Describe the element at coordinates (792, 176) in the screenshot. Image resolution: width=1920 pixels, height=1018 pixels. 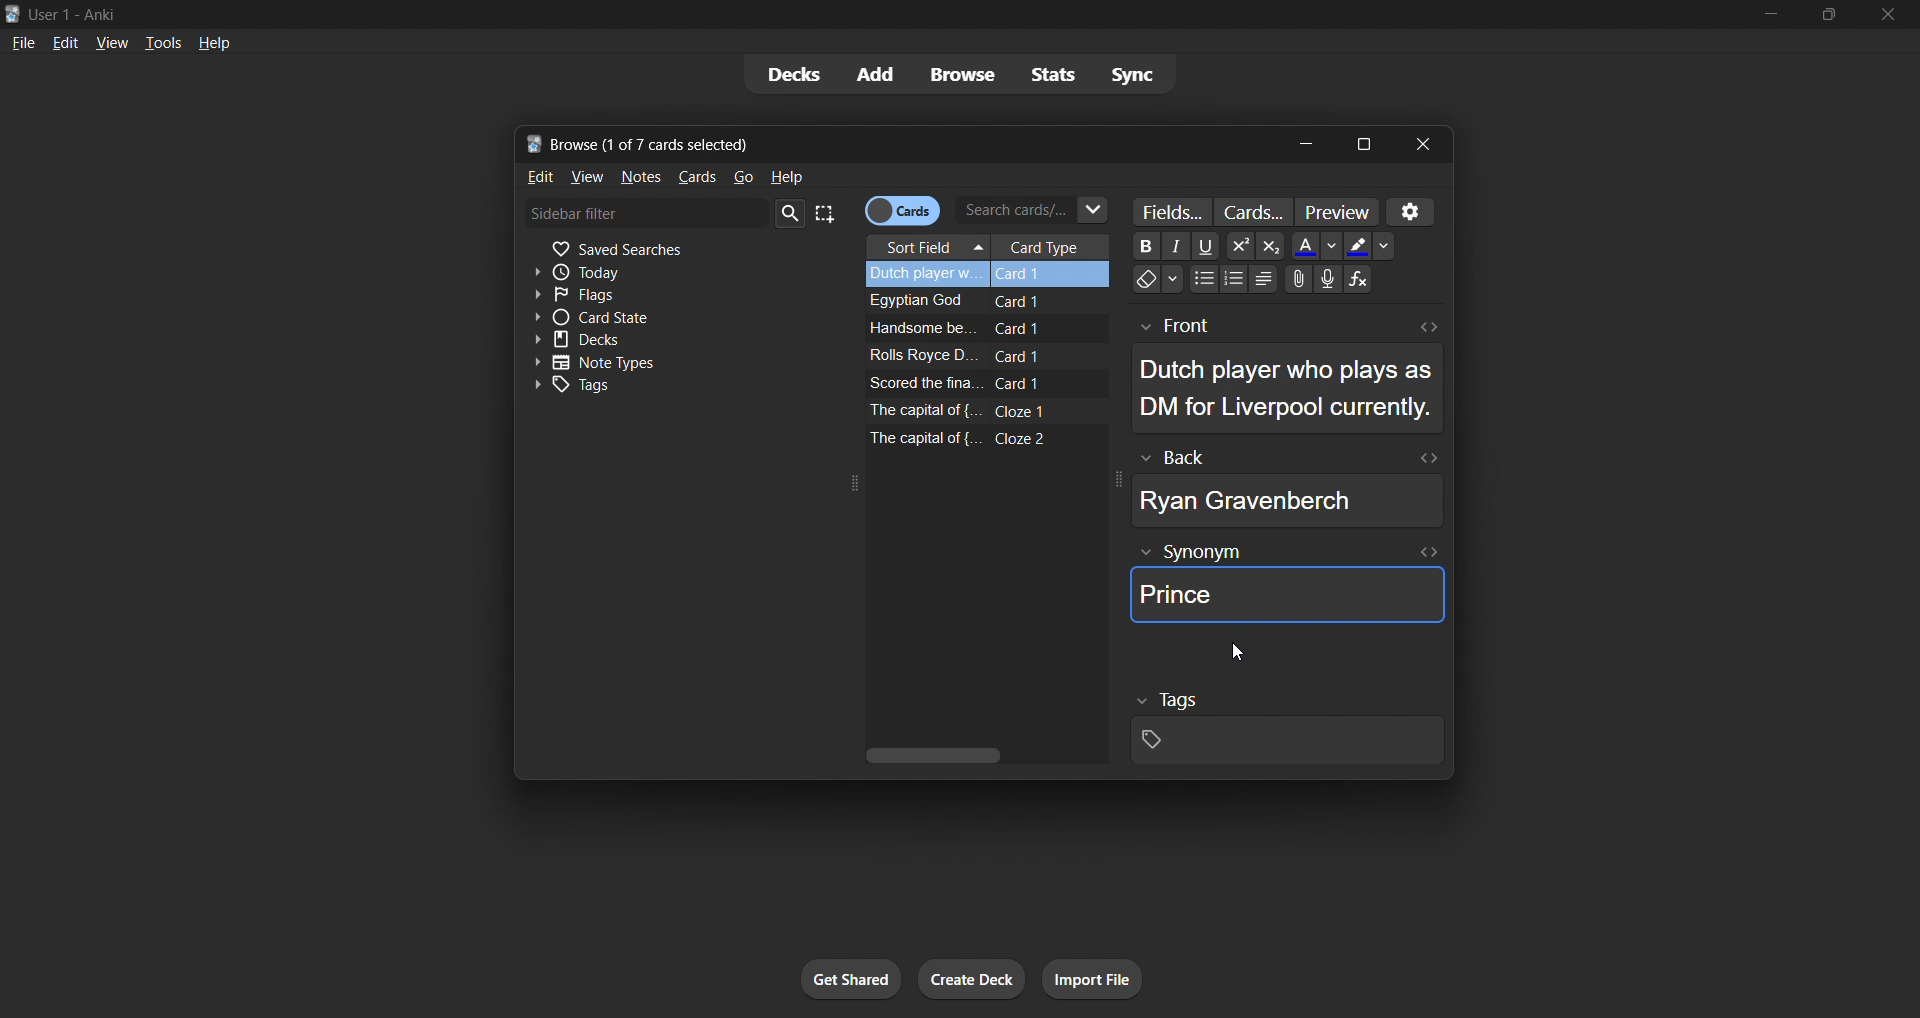
I see `help` at that location.